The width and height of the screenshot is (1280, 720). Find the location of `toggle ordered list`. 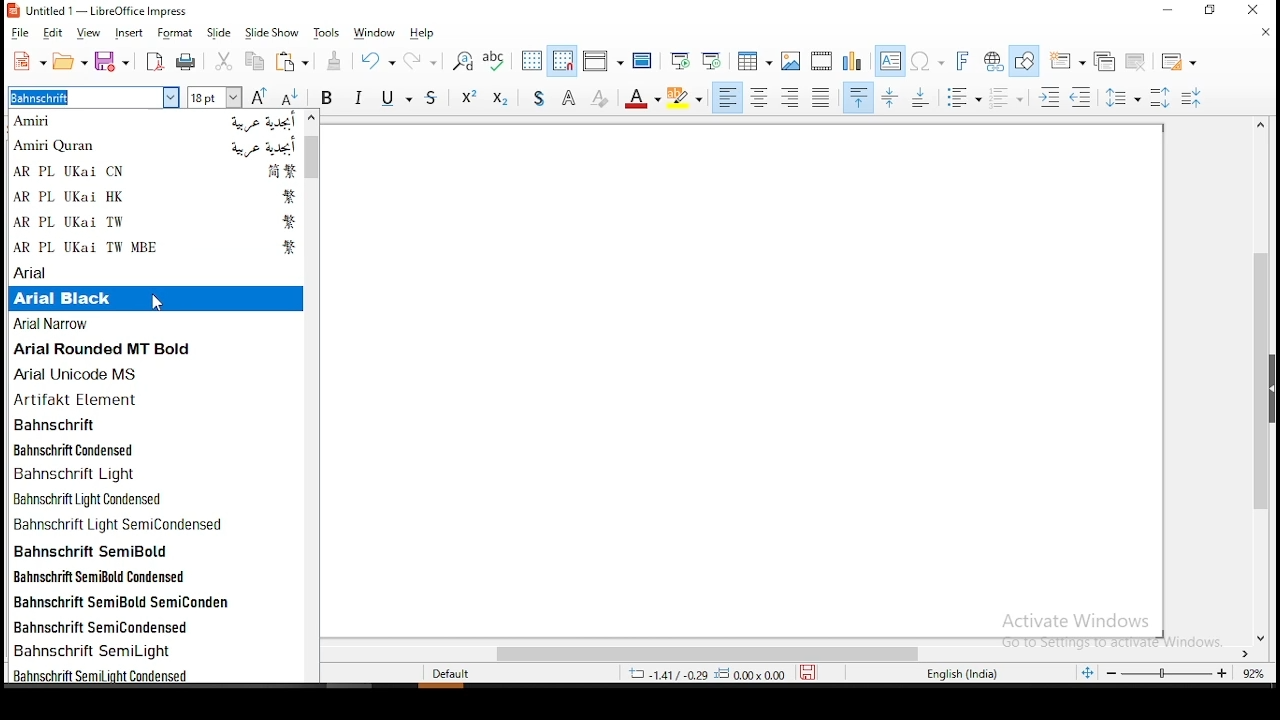

toggle ordered list is located at coordinates (1191, 97).